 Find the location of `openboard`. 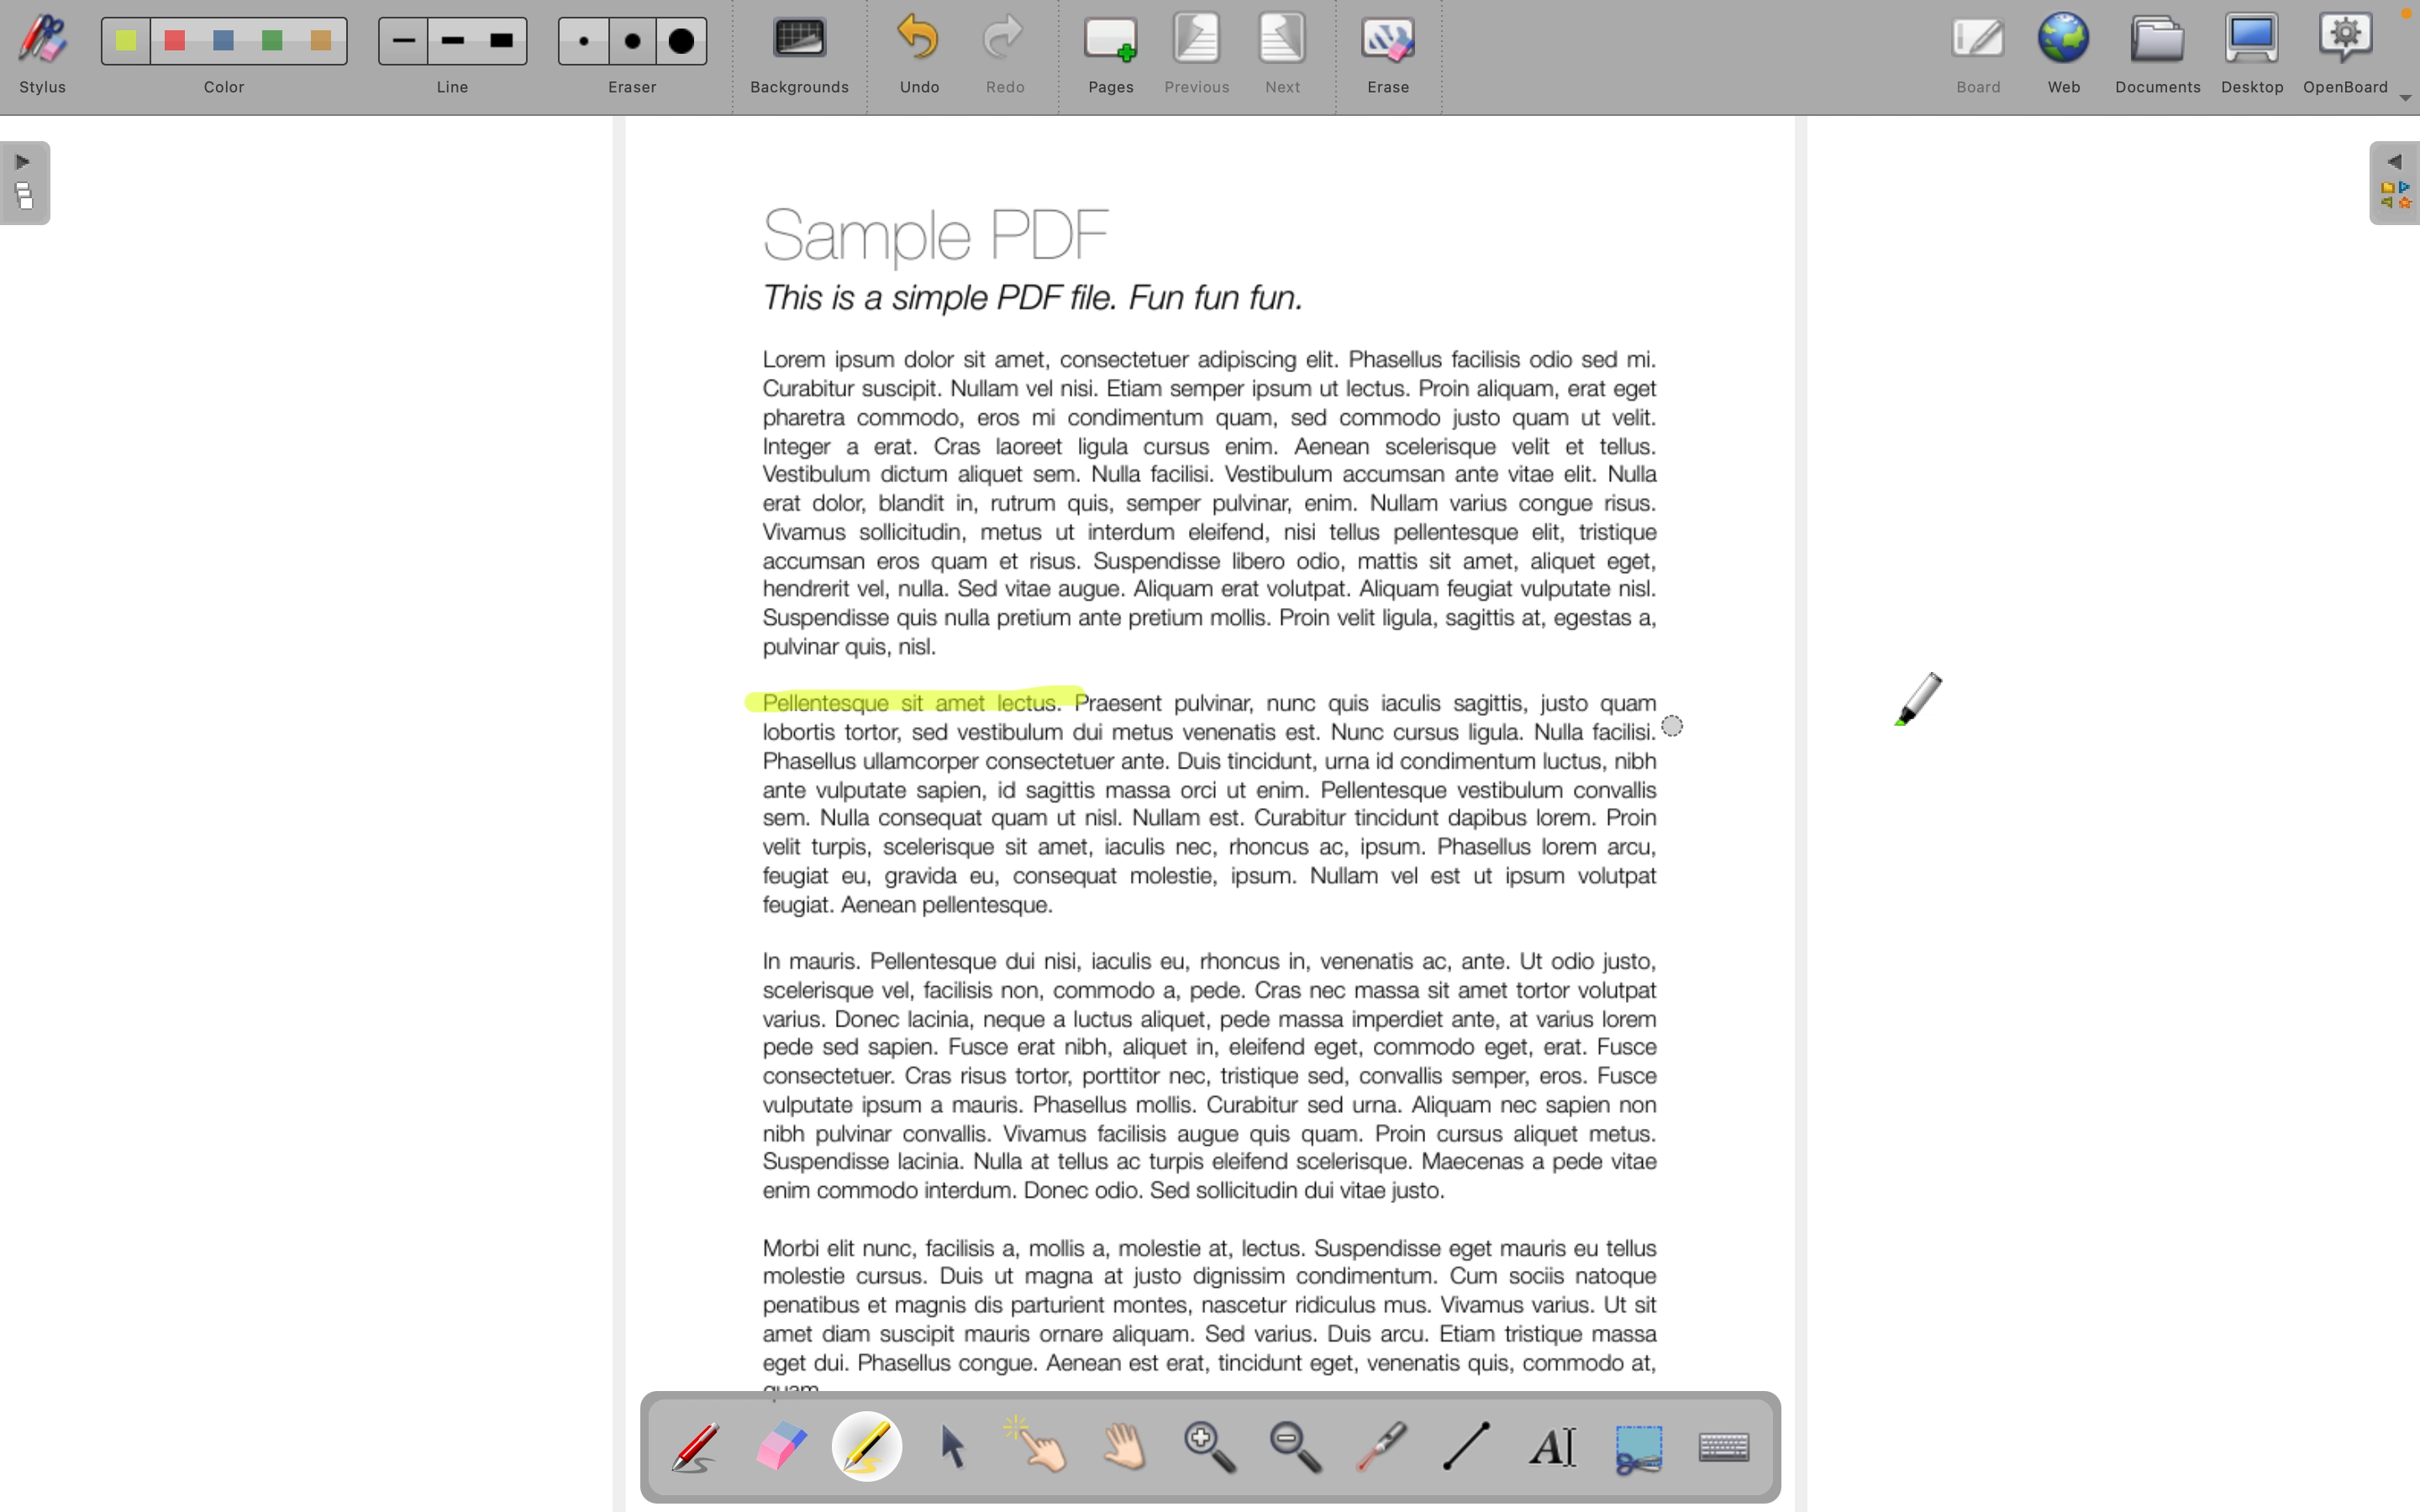

openboard is located at coordinates (2347, 50).